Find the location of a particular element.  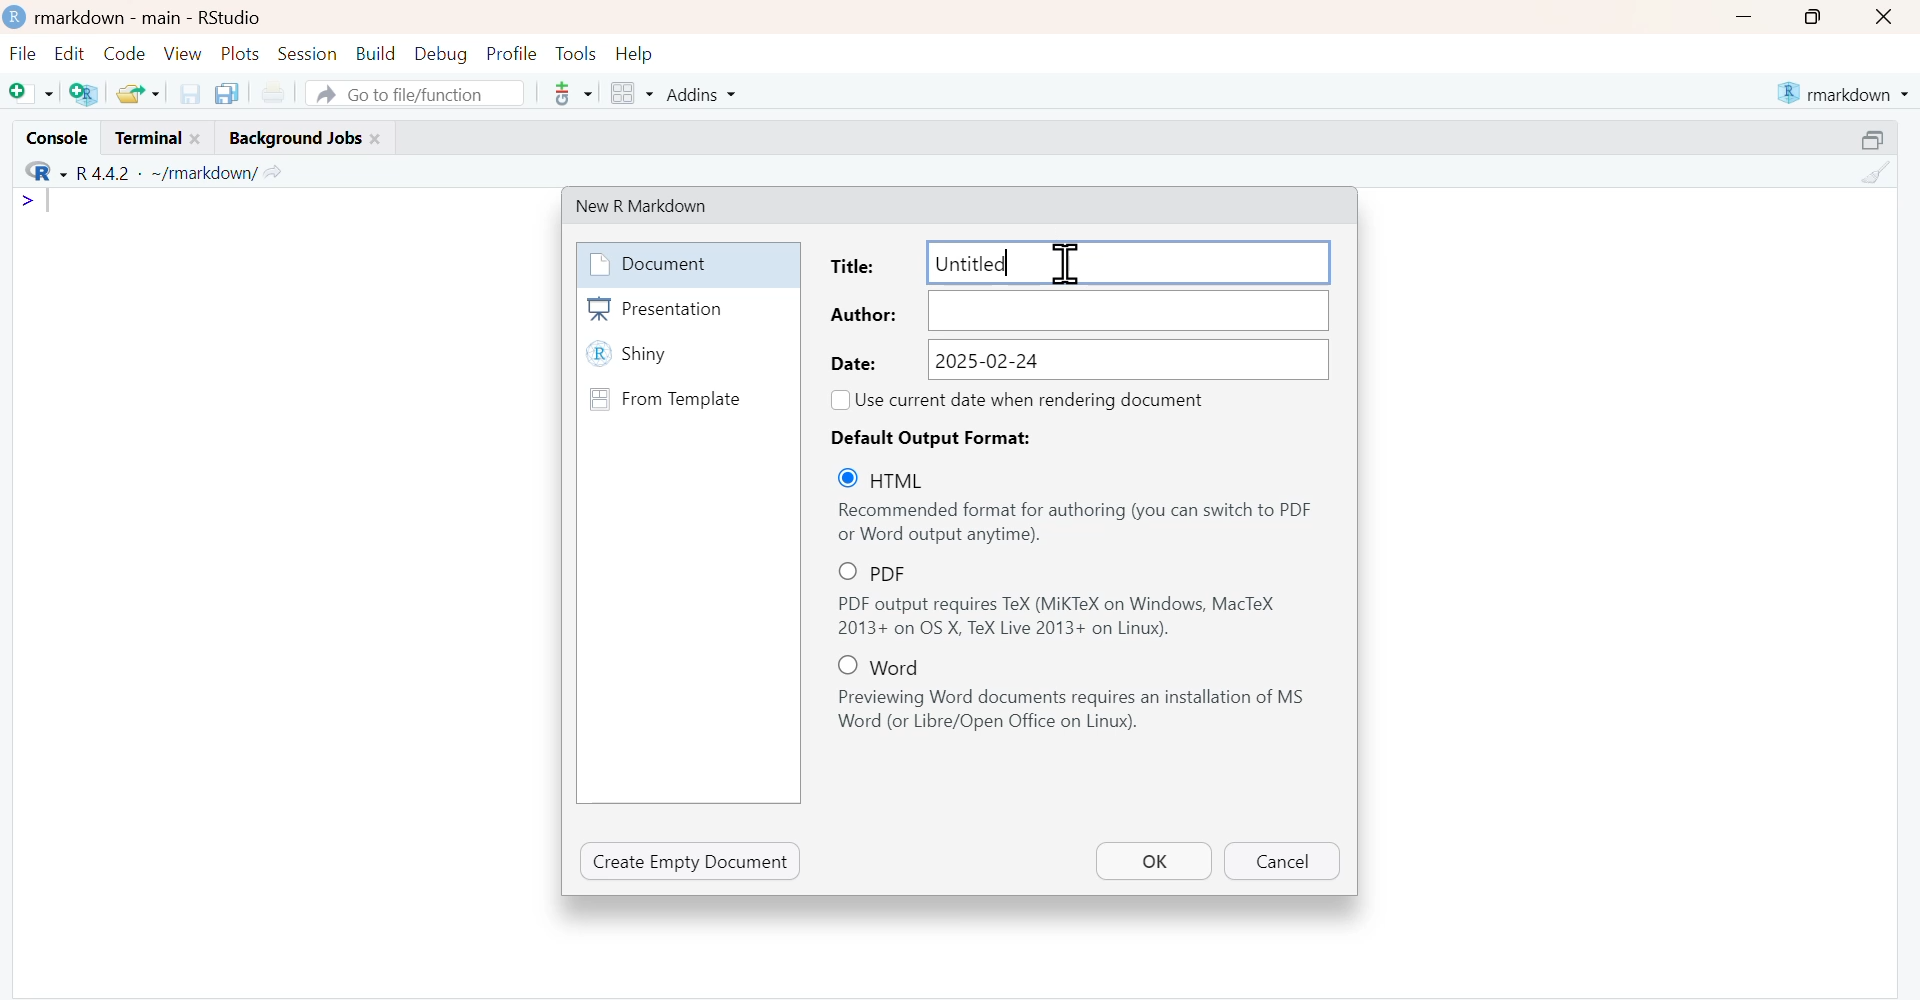

new R Markdown is located at coordinates (656, 204).